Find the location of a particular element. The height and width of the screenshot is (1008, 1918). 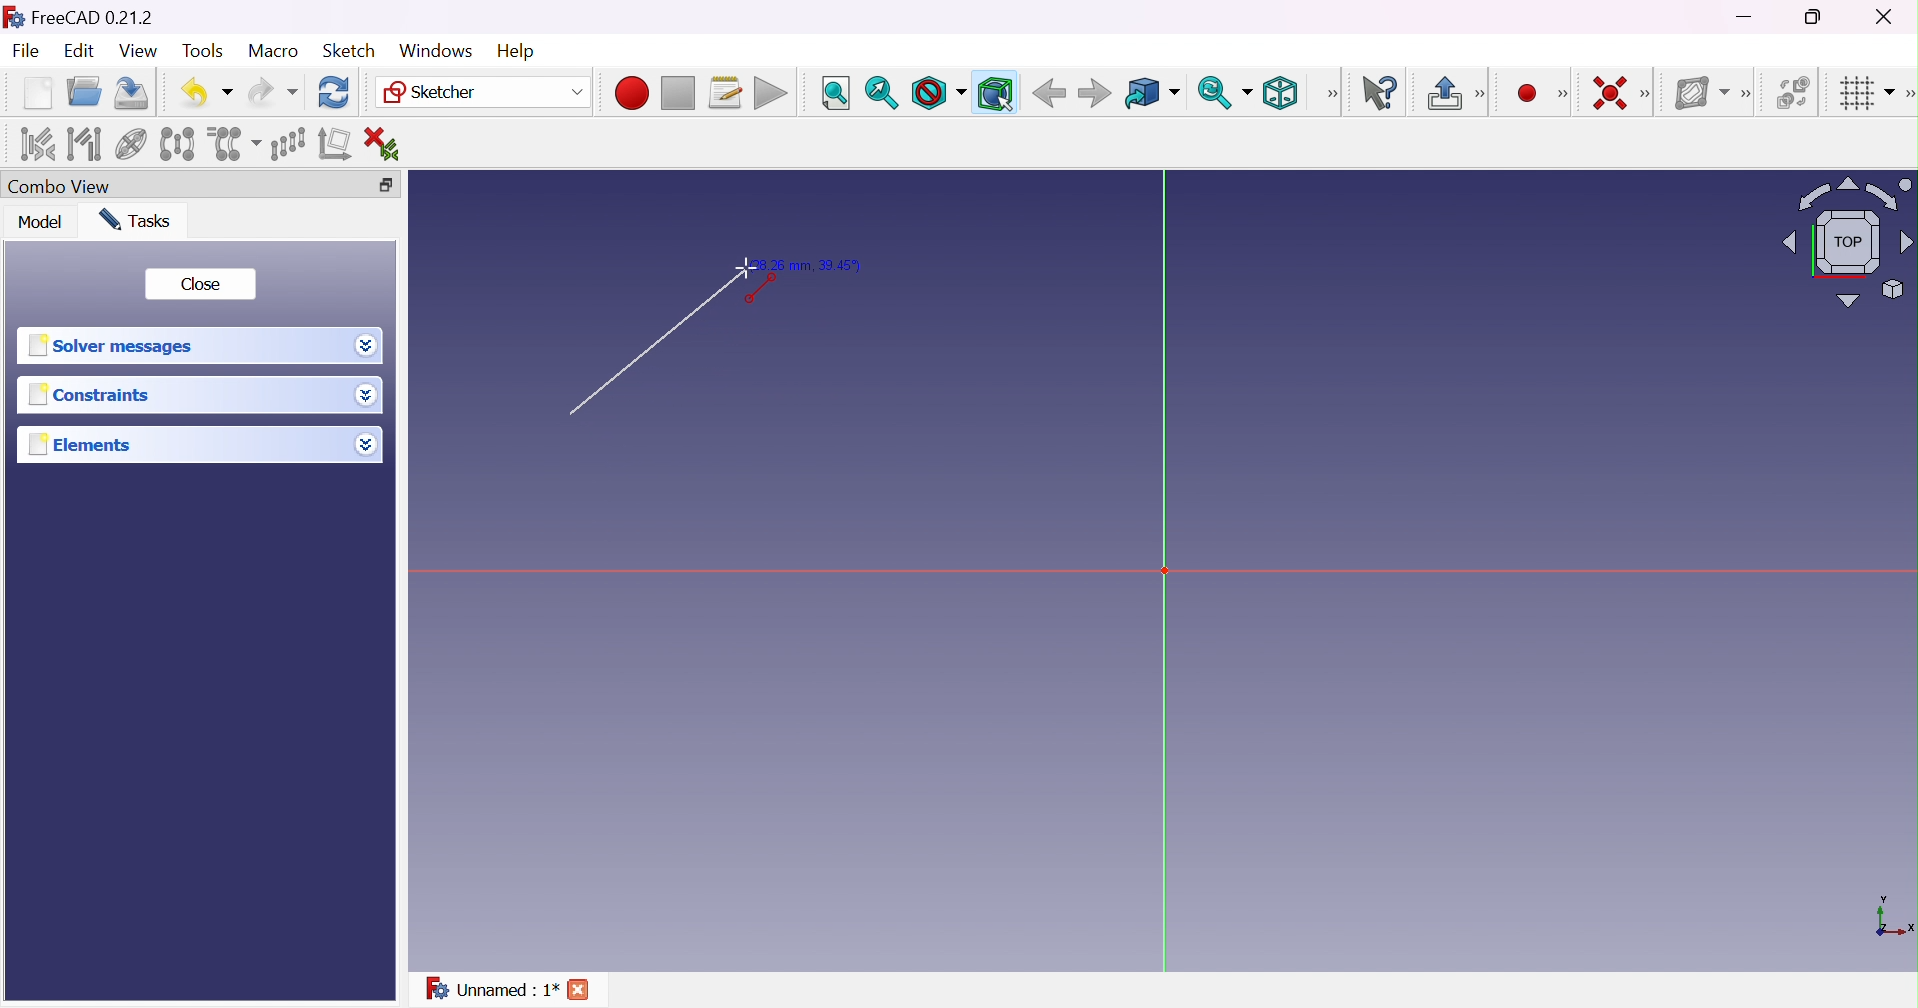

Macros recording is located at coordinates (630, 93).